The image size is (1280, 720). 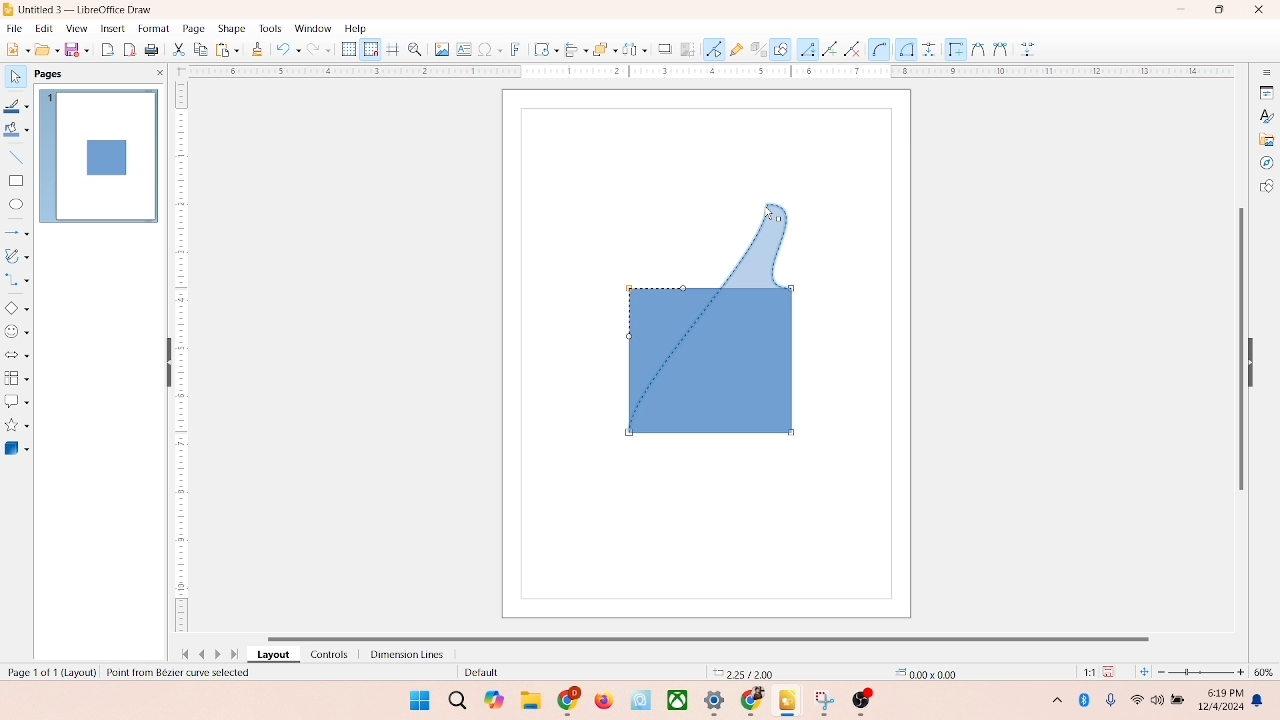 What do you see at coordinates (153, 27) in the screenshot?
I see `format` at bounding box center [153, 27].